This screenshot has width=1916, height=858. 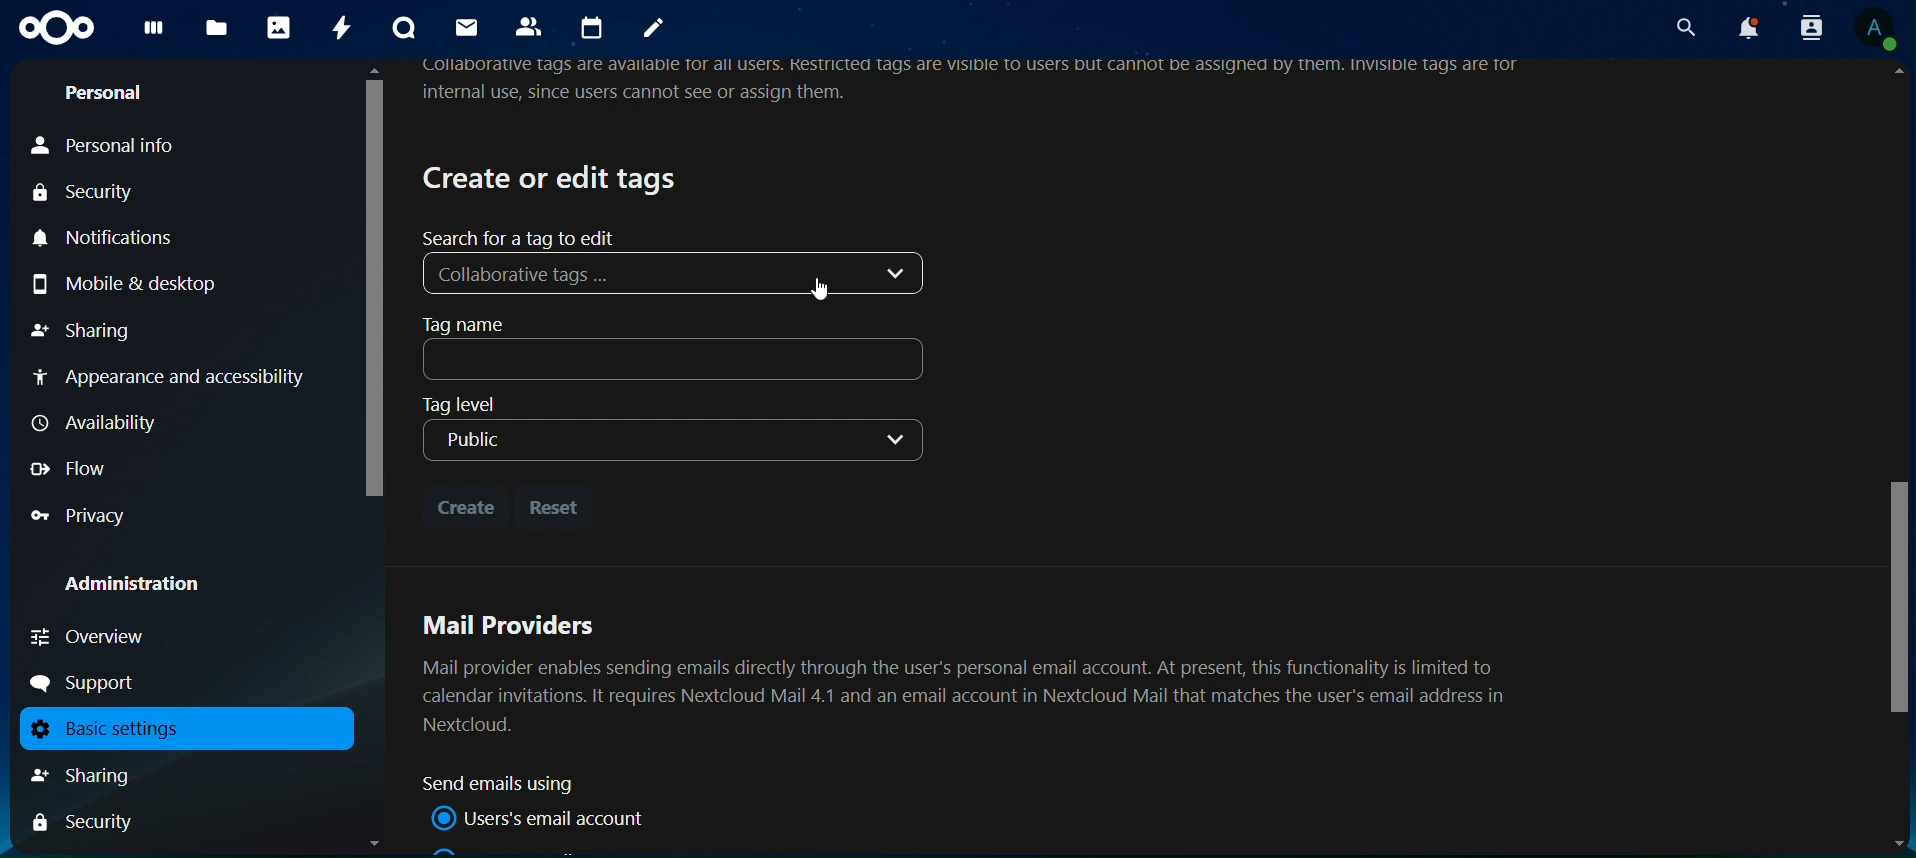 What do you see at coordinates (523, 237) in the screenshot?
I see `search for a tag to edit` at bounding box center [523, 237].